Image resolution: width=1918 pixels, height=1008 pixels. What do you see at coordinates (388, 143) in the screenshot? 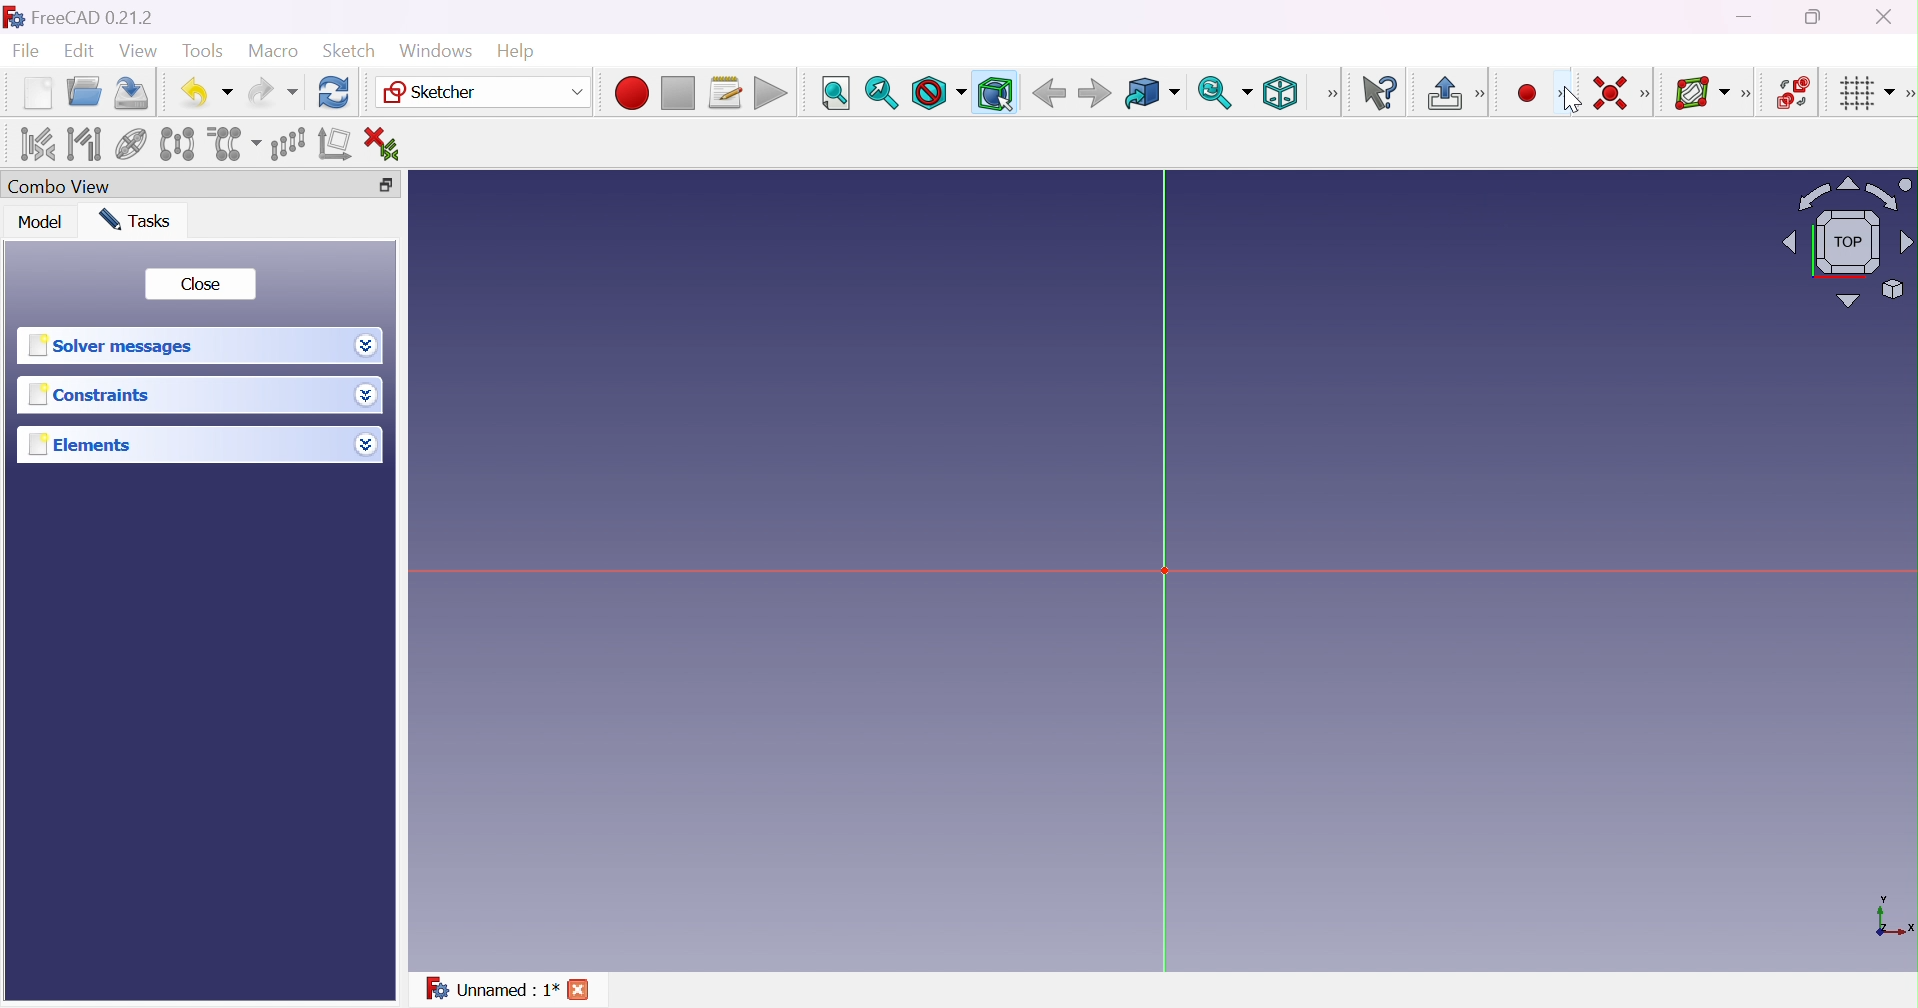
I see `Delete all constraints` at bounding box center [388, 143].